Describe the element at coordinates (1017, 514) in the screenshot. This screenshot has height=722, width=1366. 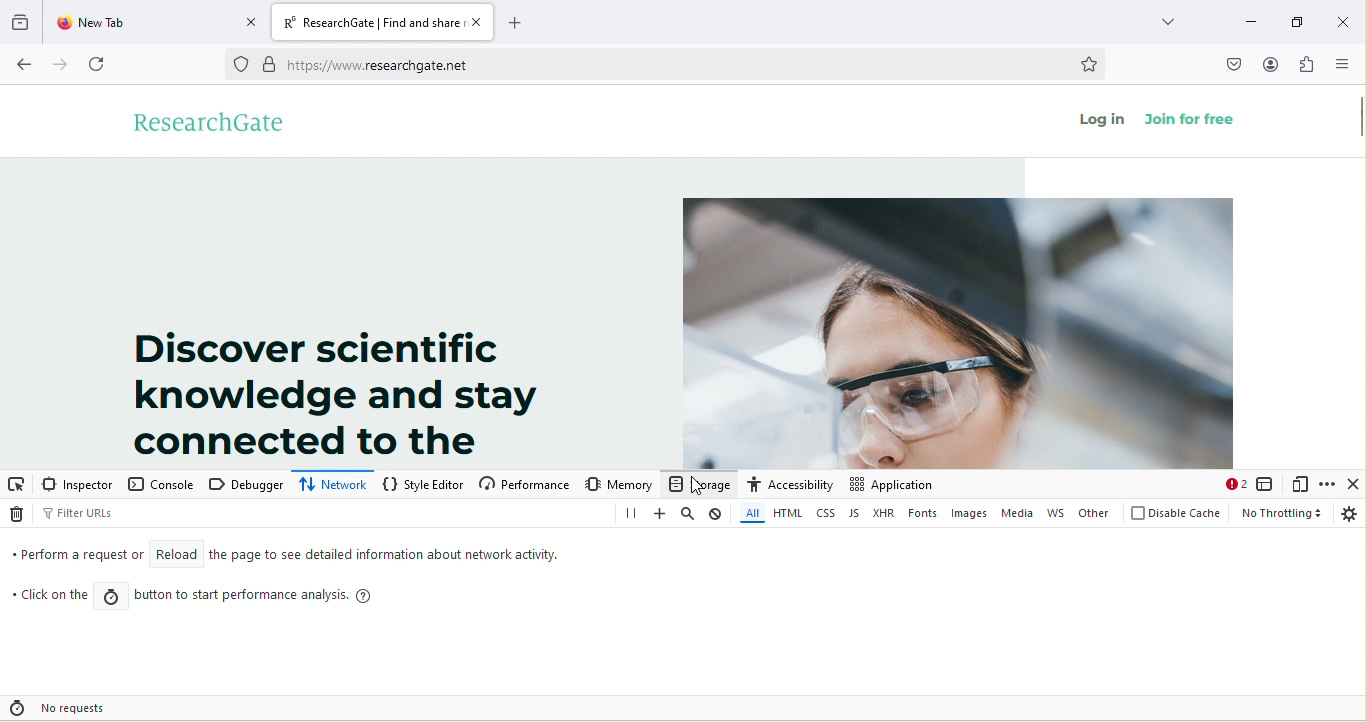
I see `media` at that location.